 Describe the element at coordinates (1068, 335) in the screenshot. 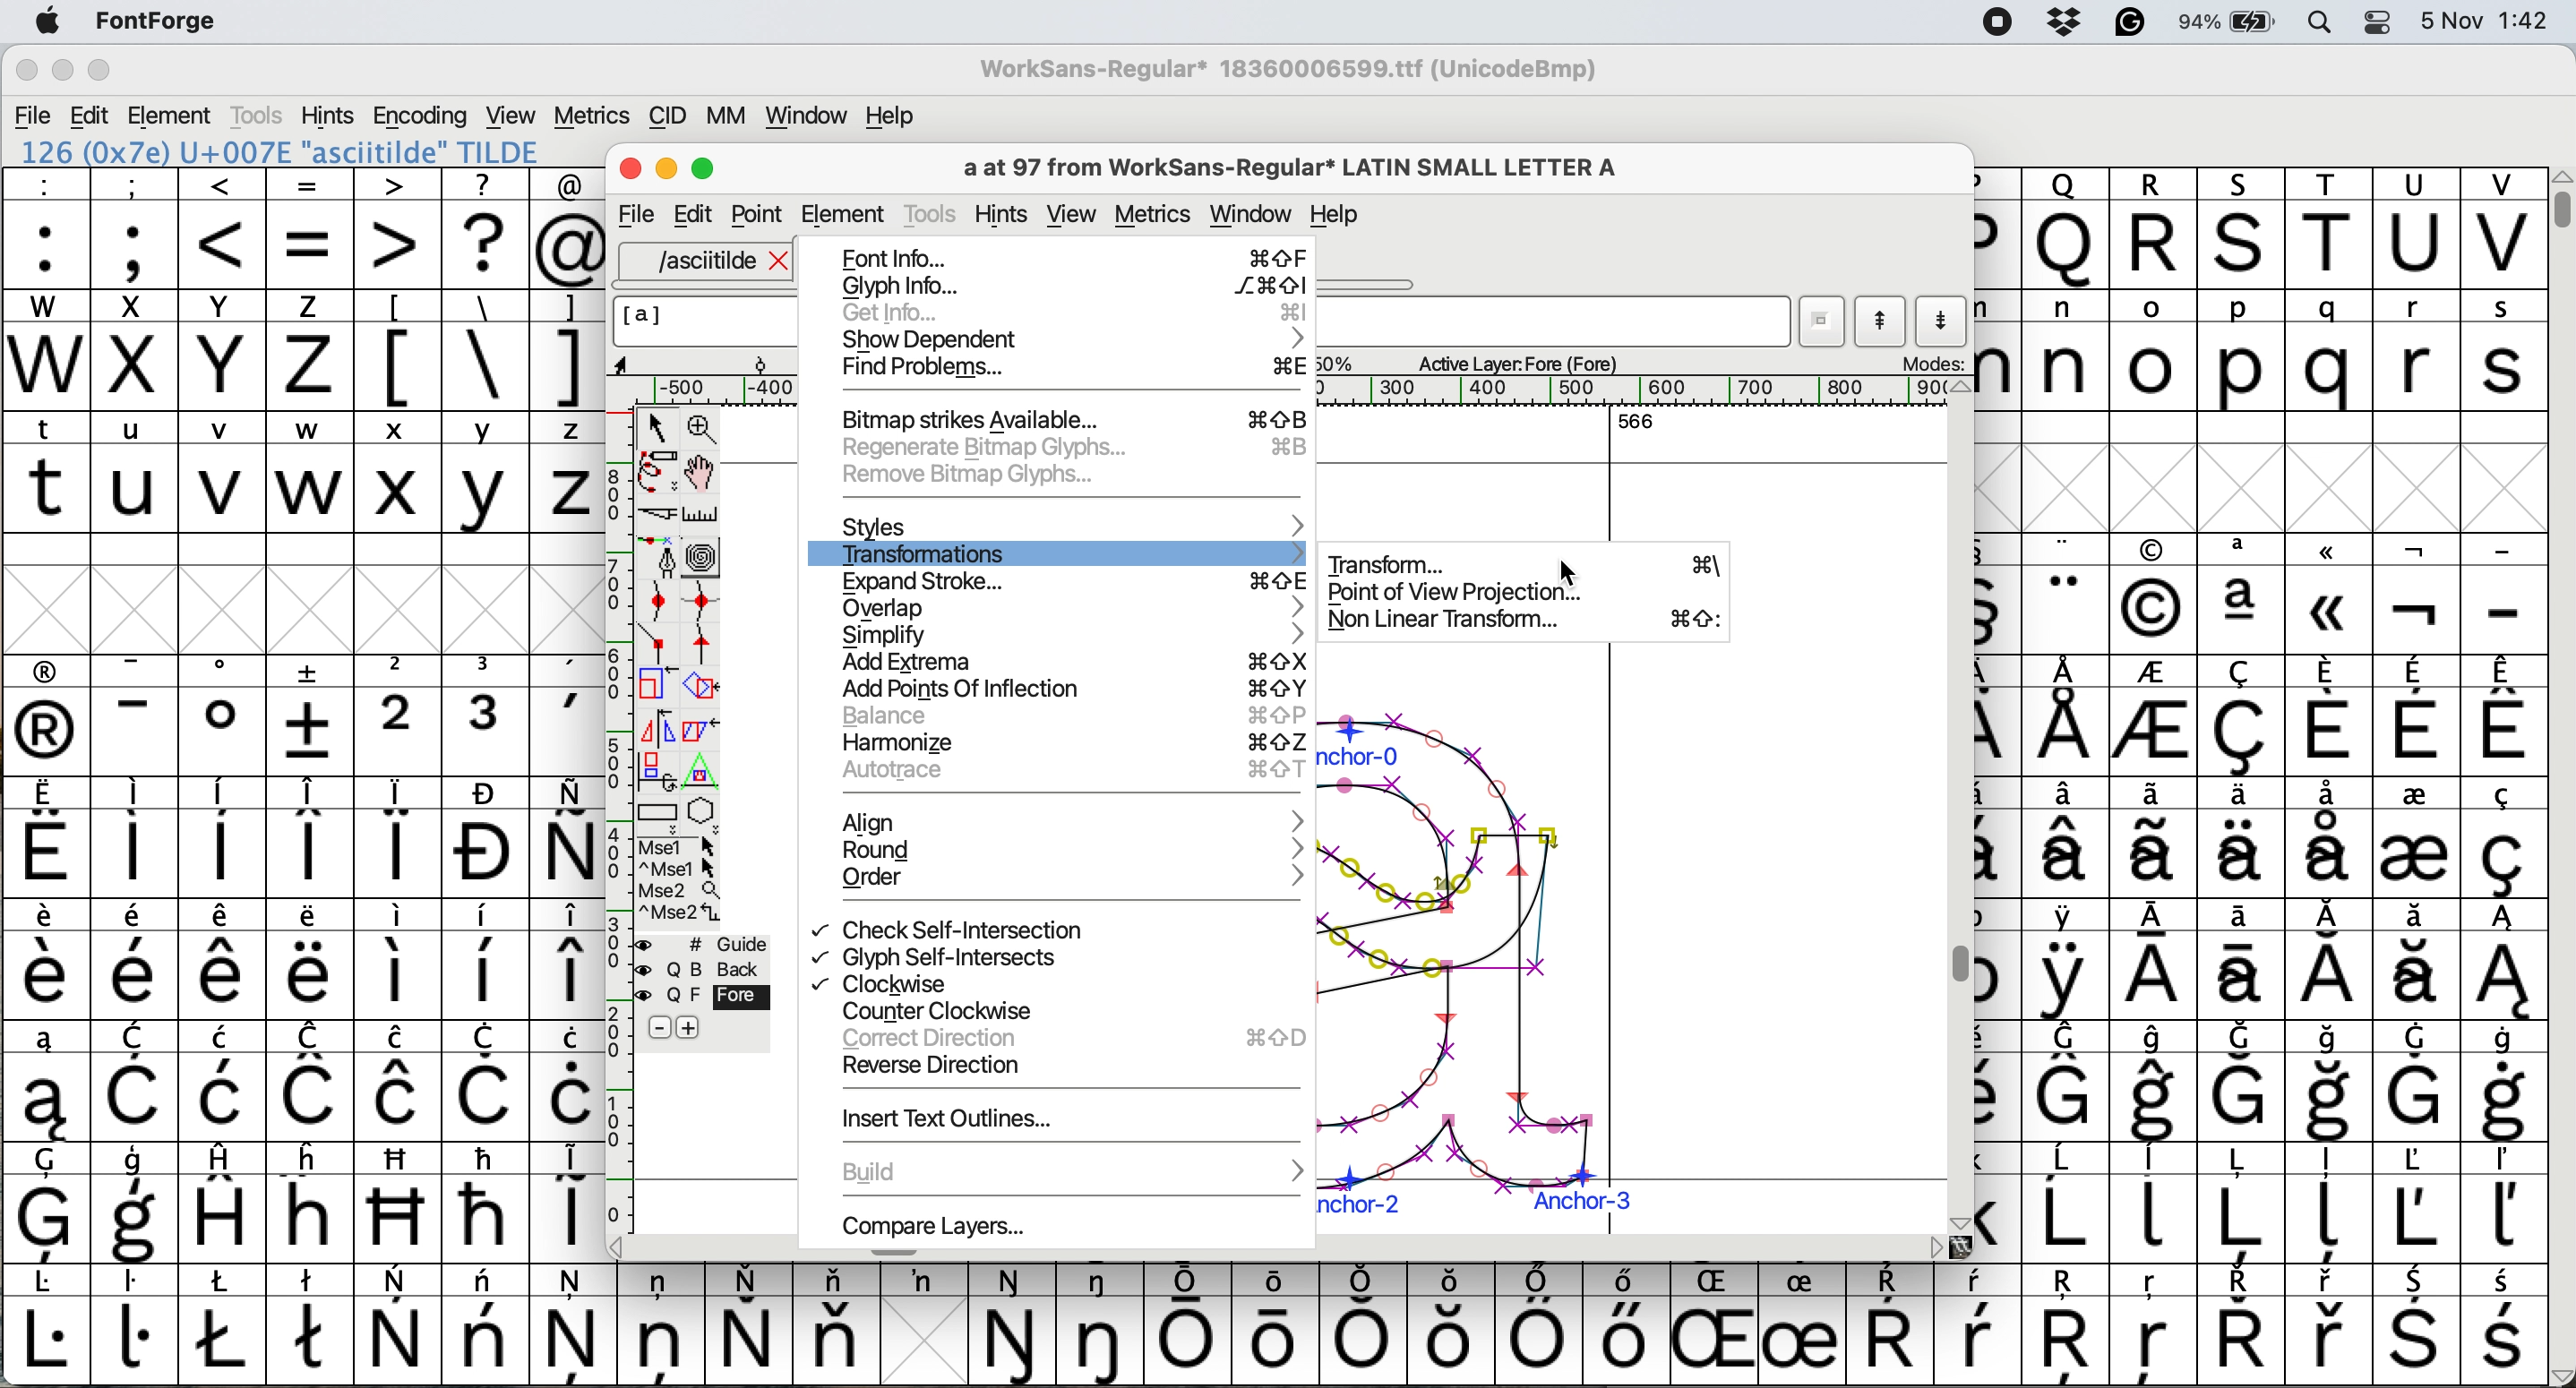

I see `show dependent` at that location.